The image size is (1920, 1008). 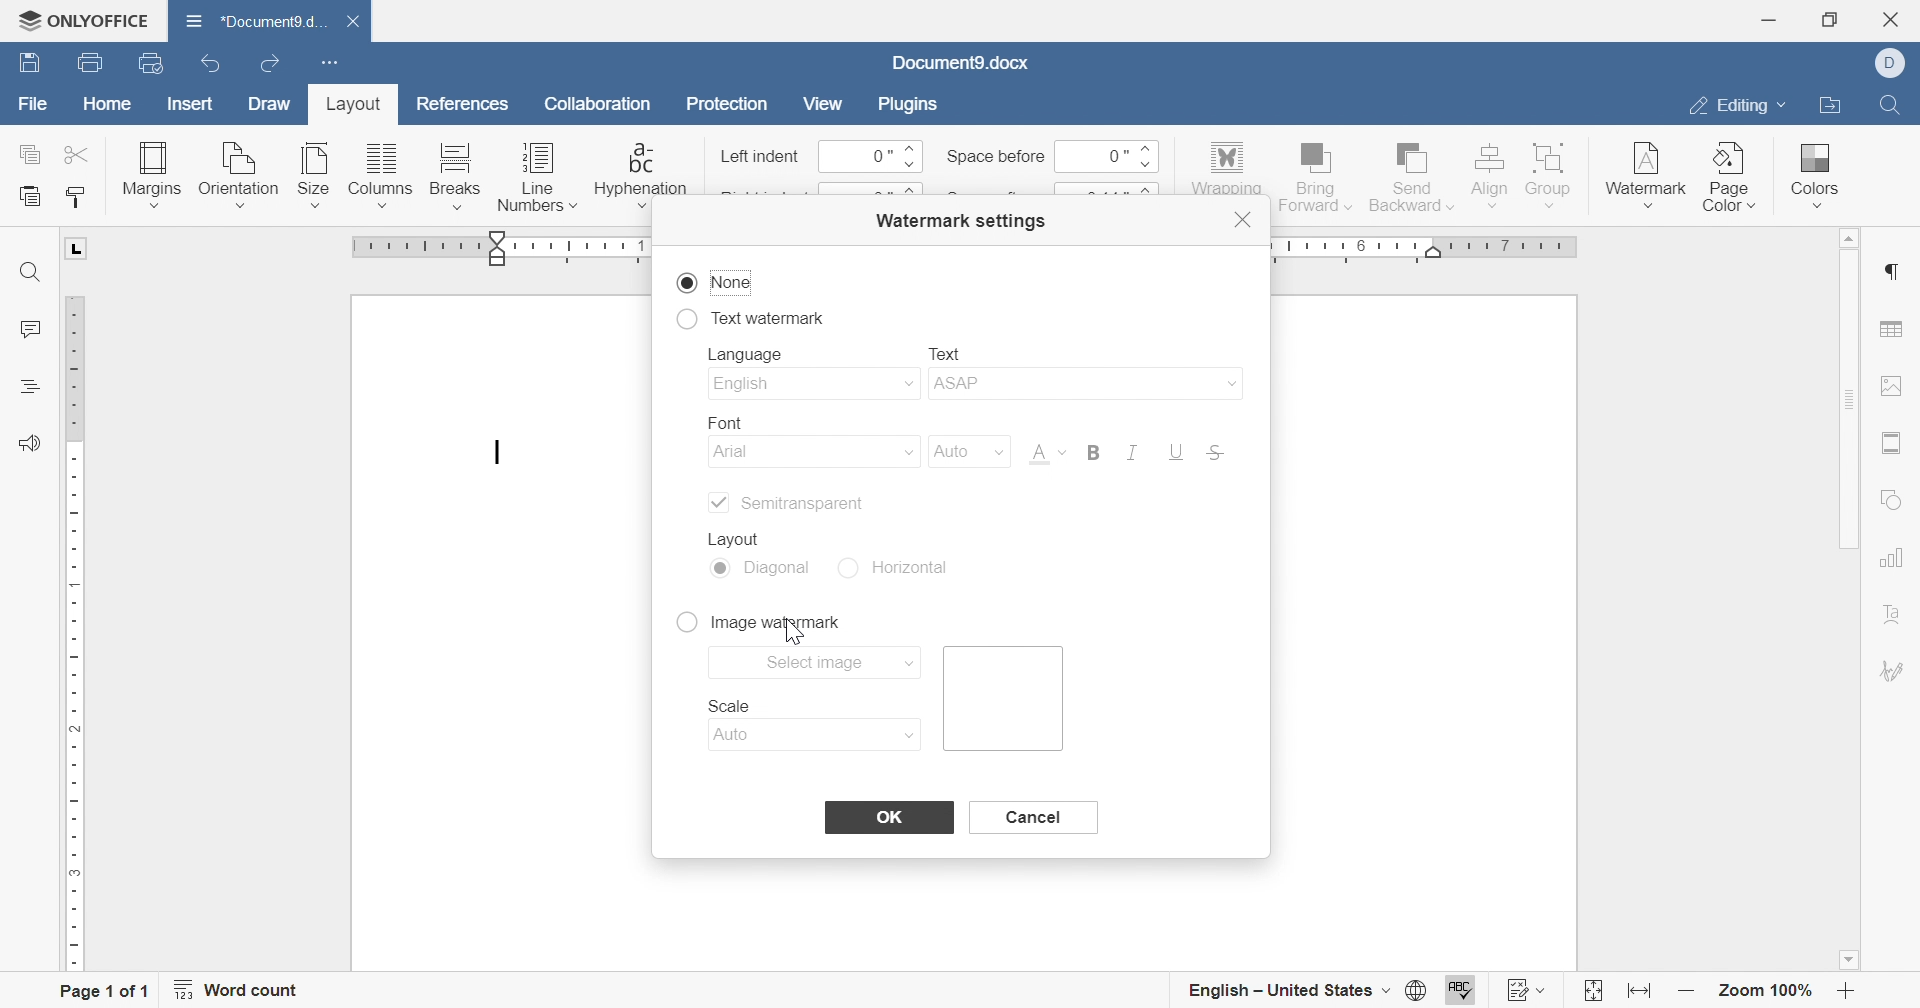 I want to click on margins, so click(x=150, y=173).